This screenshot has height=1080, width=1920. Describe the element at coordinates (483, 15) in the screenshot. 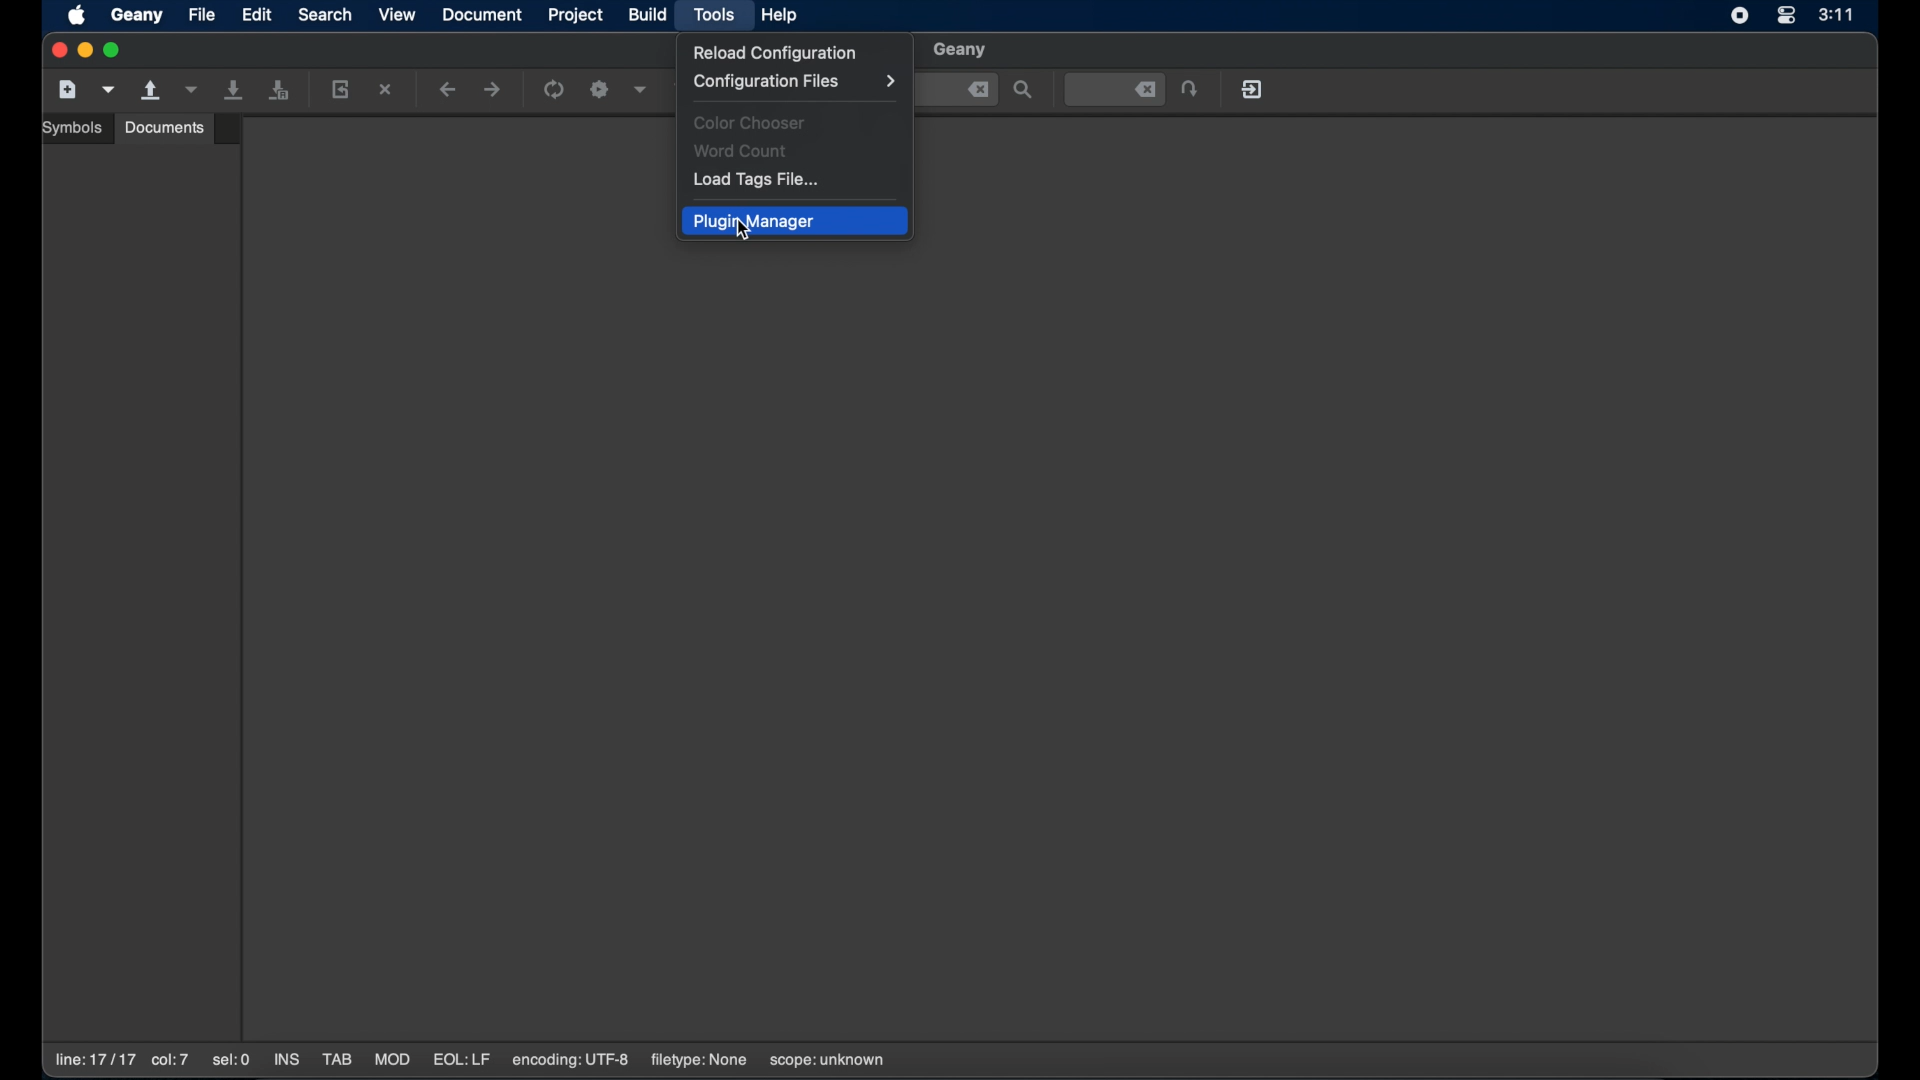

I see `document` at that location.